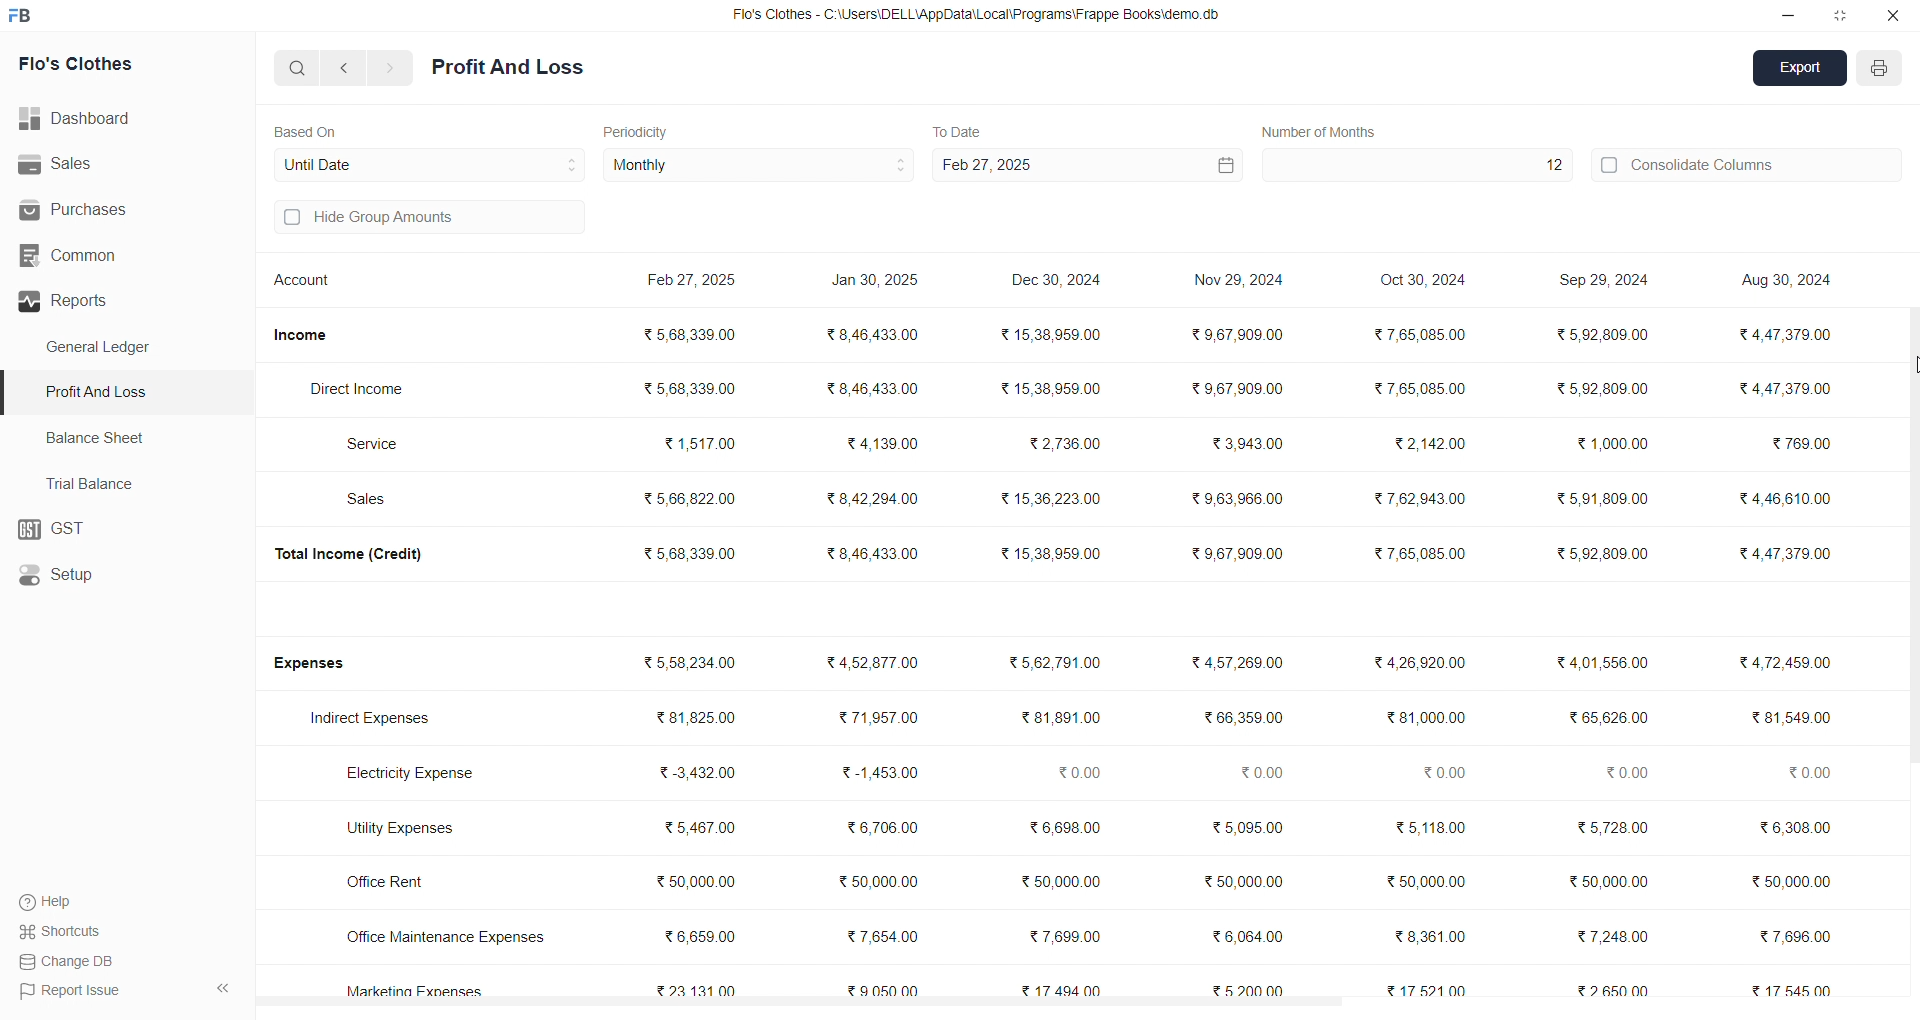 This screenshot has width=1920, height=1020. I want to click on ₹1752100, so click(1420, 989).